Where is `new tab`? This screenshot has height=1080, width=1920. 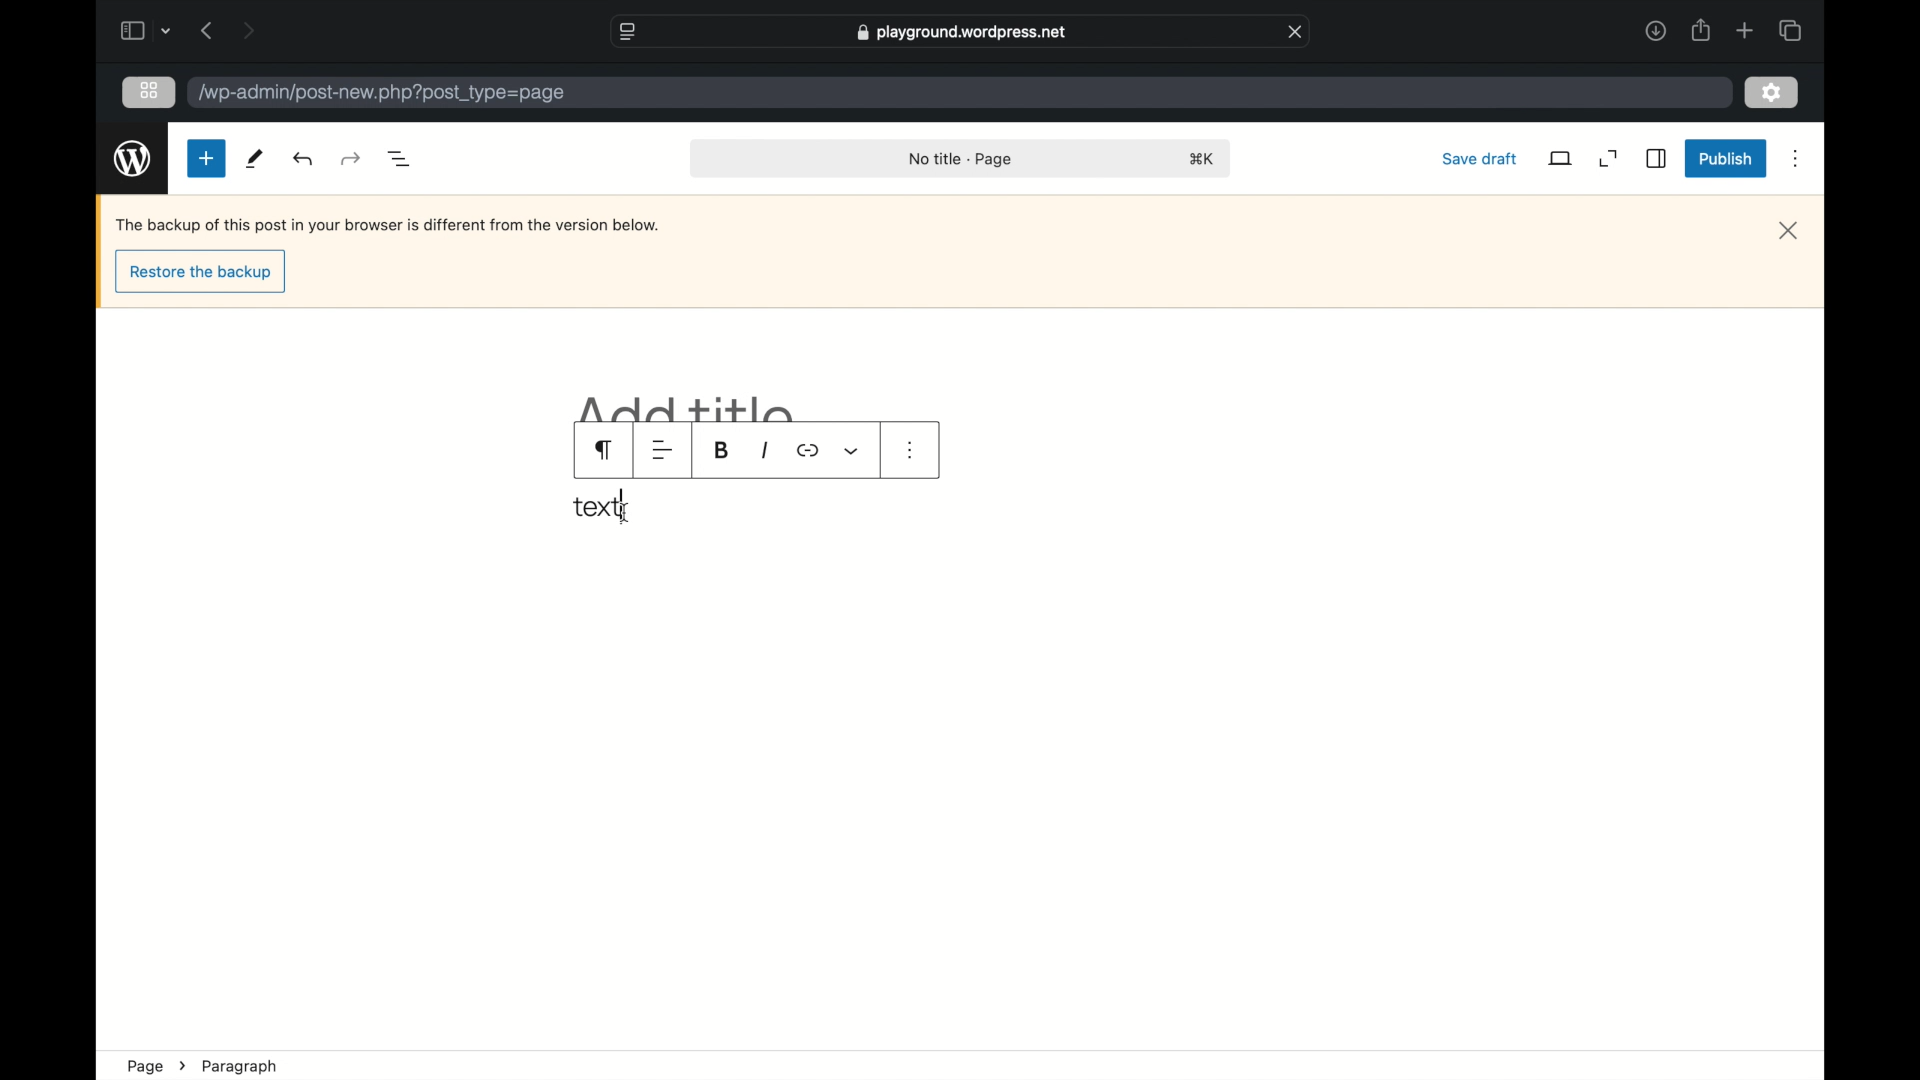 new tab is located at coordinates (1746, 30).